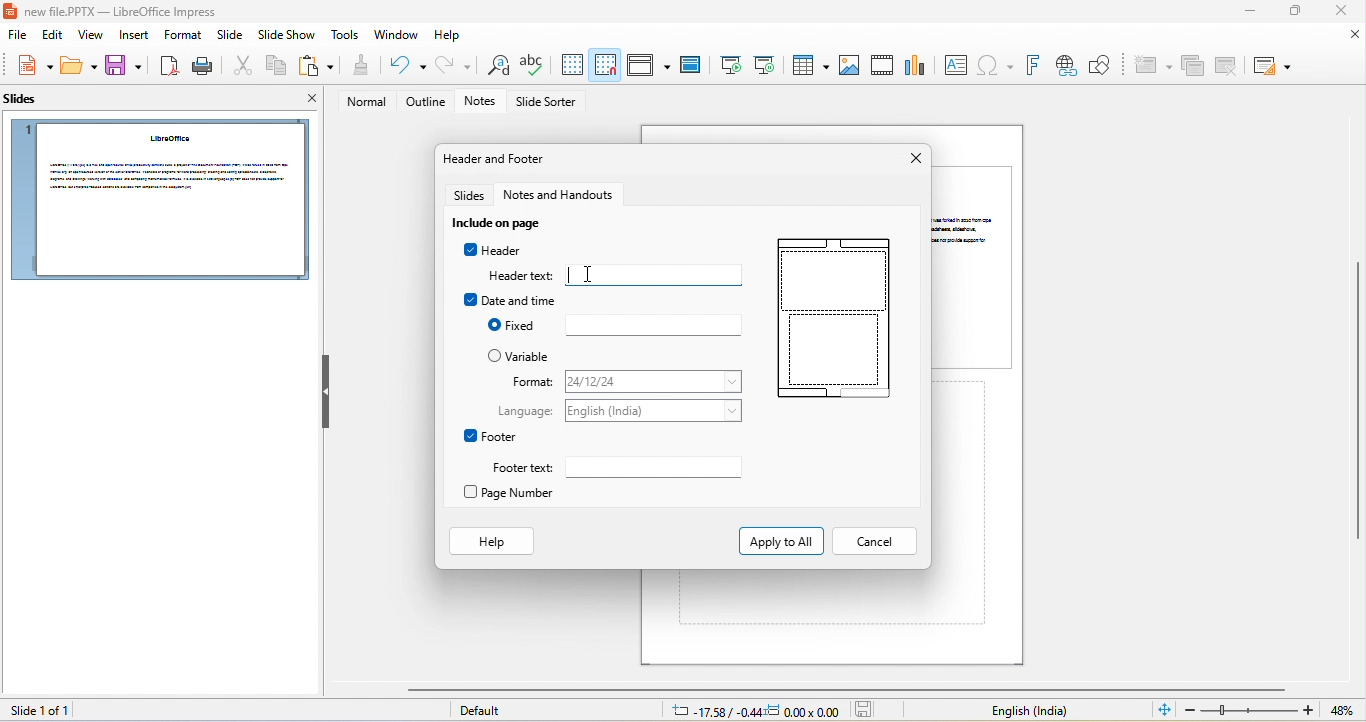 This screenshot has height=722, width=1366. Describe the element at coordinates (510, 300) in the screenshot. I see `date and time` at that location.